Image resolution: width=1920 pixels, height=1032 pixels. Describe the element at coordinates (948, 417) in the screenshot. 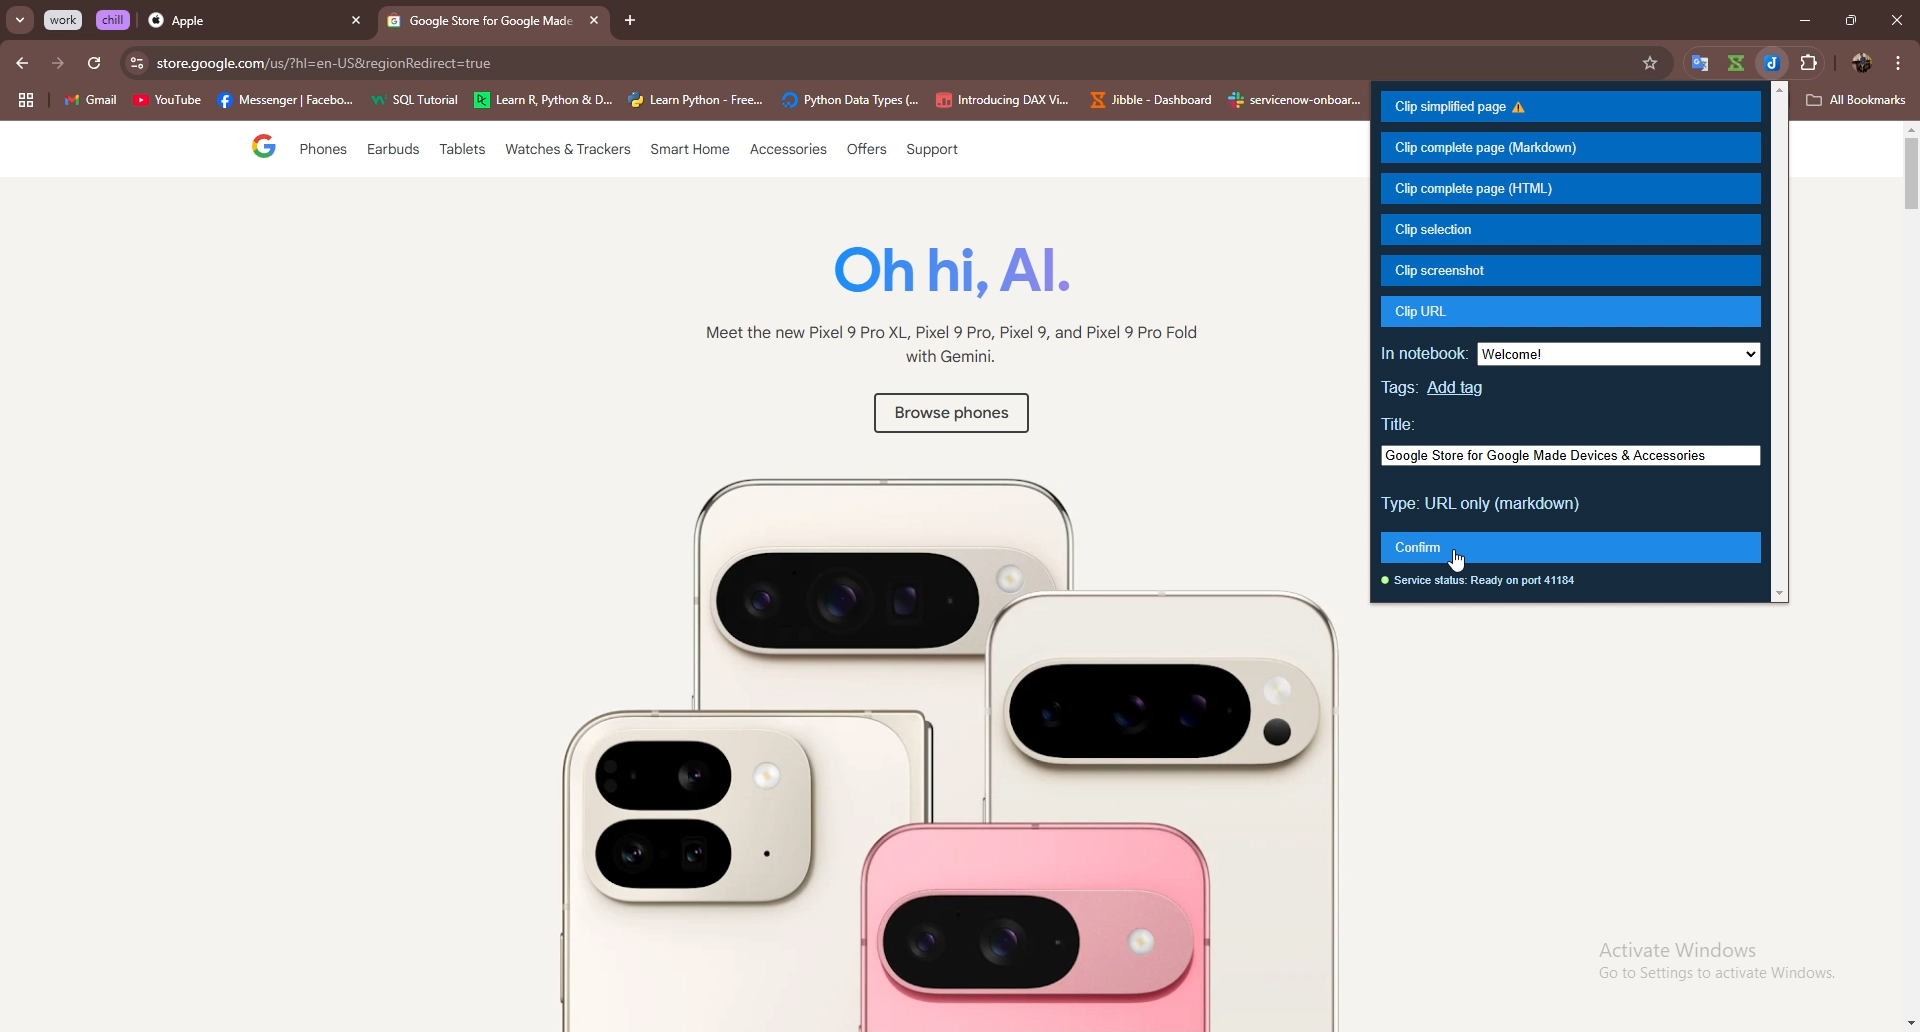

I see `Browse phones` at that location.